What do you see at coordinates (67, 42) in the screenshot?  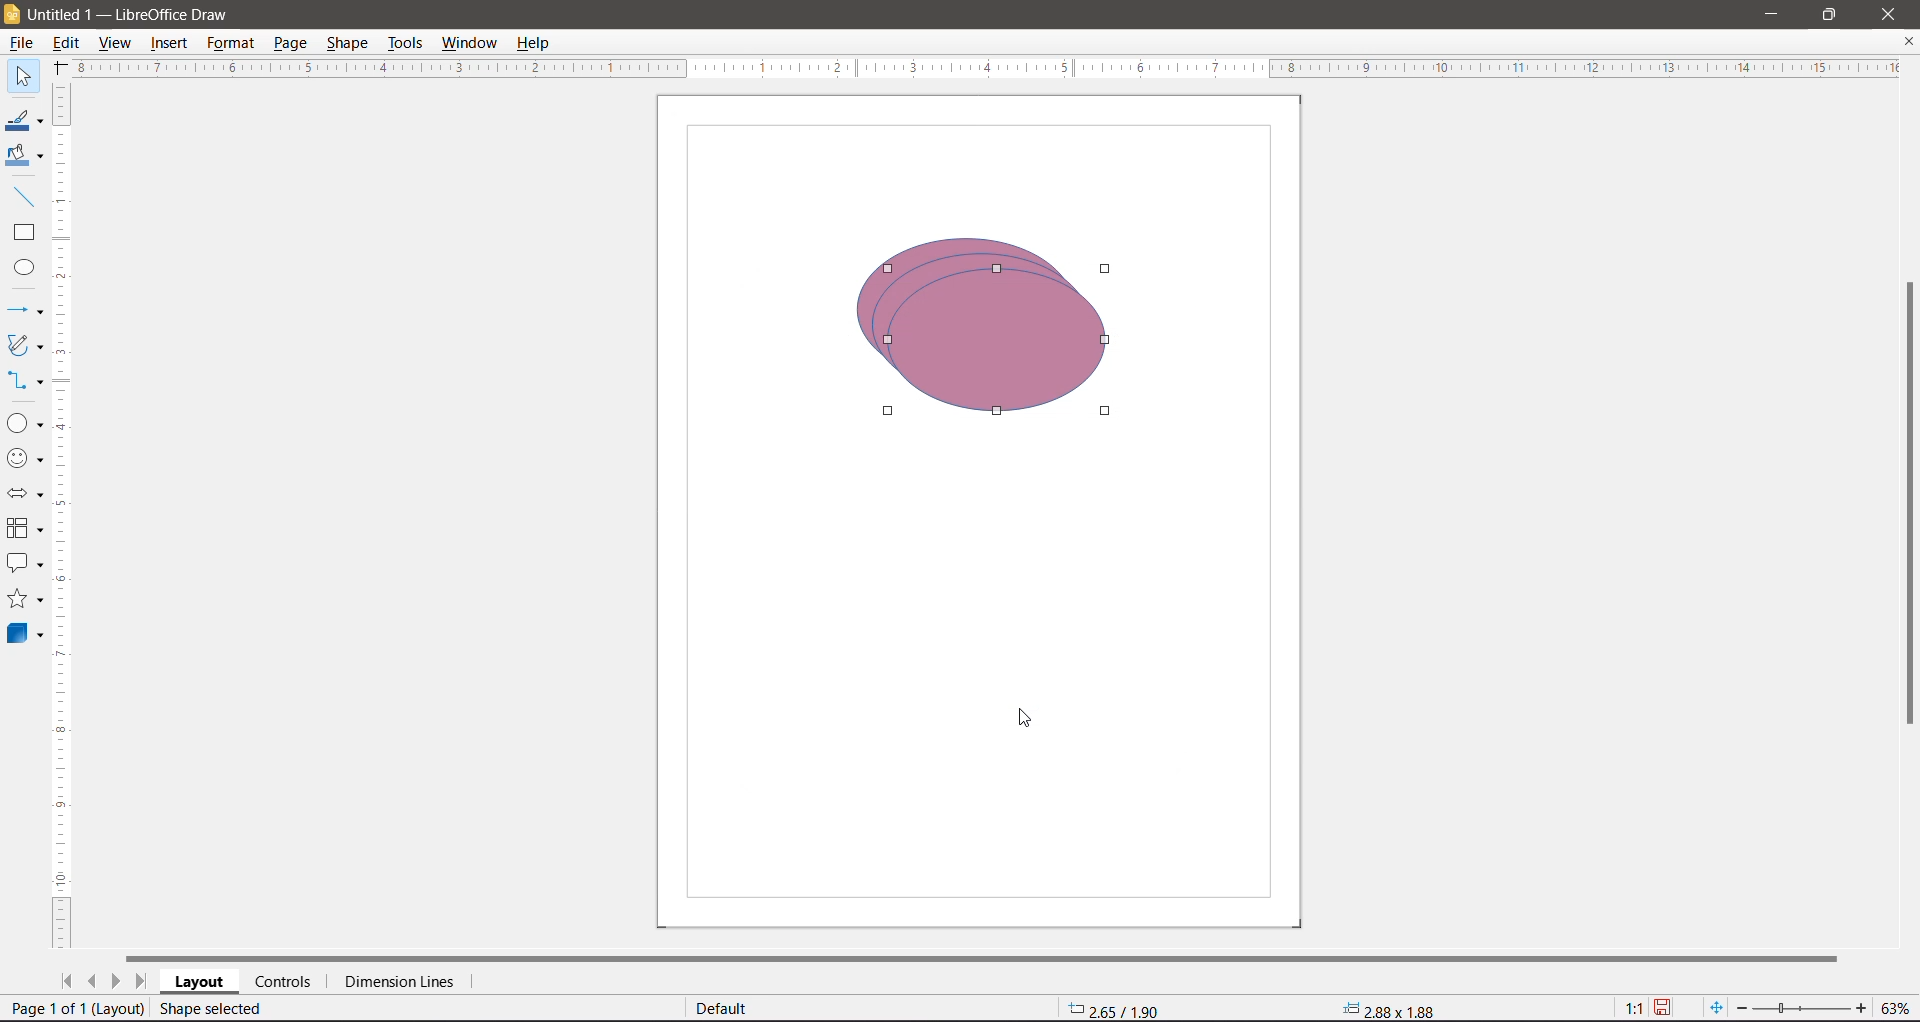 I see `Edit` at bounding box center [67, 42].